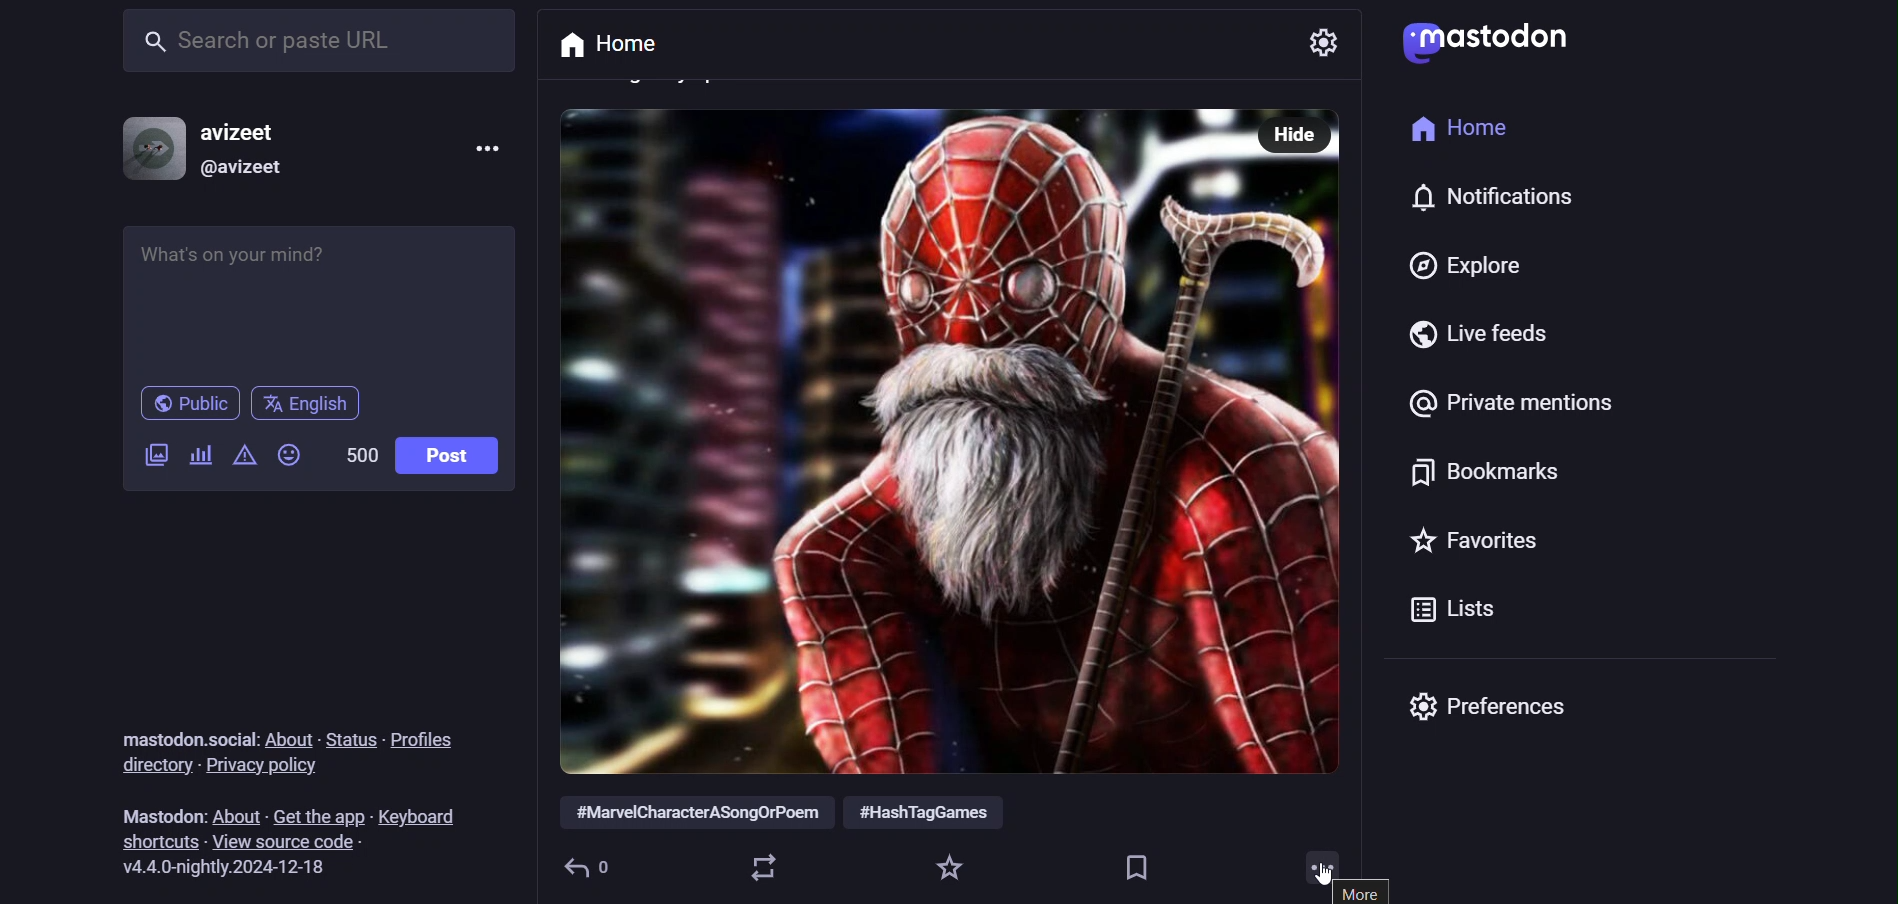 The width and height of the screenshot is (1898, 904). I want to click on privacy policy, so click(267, 766).